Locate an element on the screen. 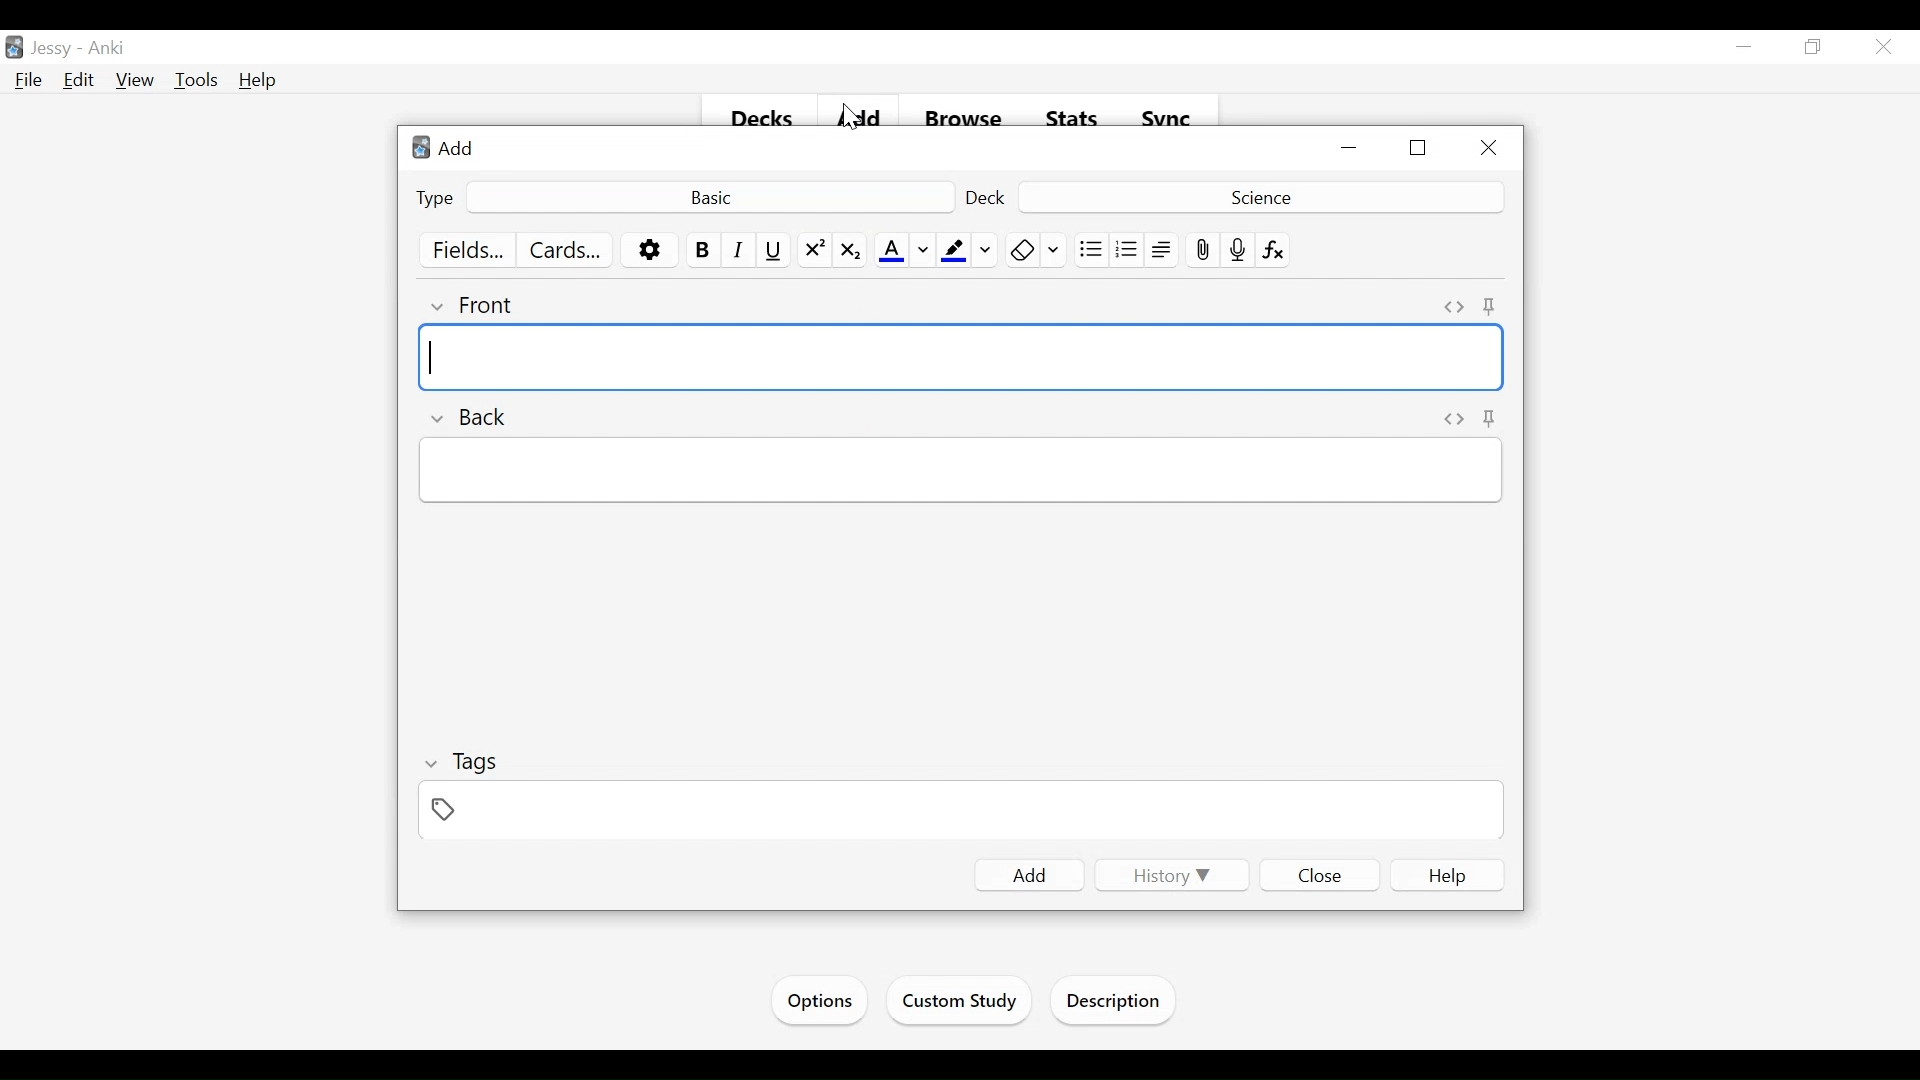 The width and height of the screenshot is (1920, 1080). Bold is located at coordinates (701, 250).